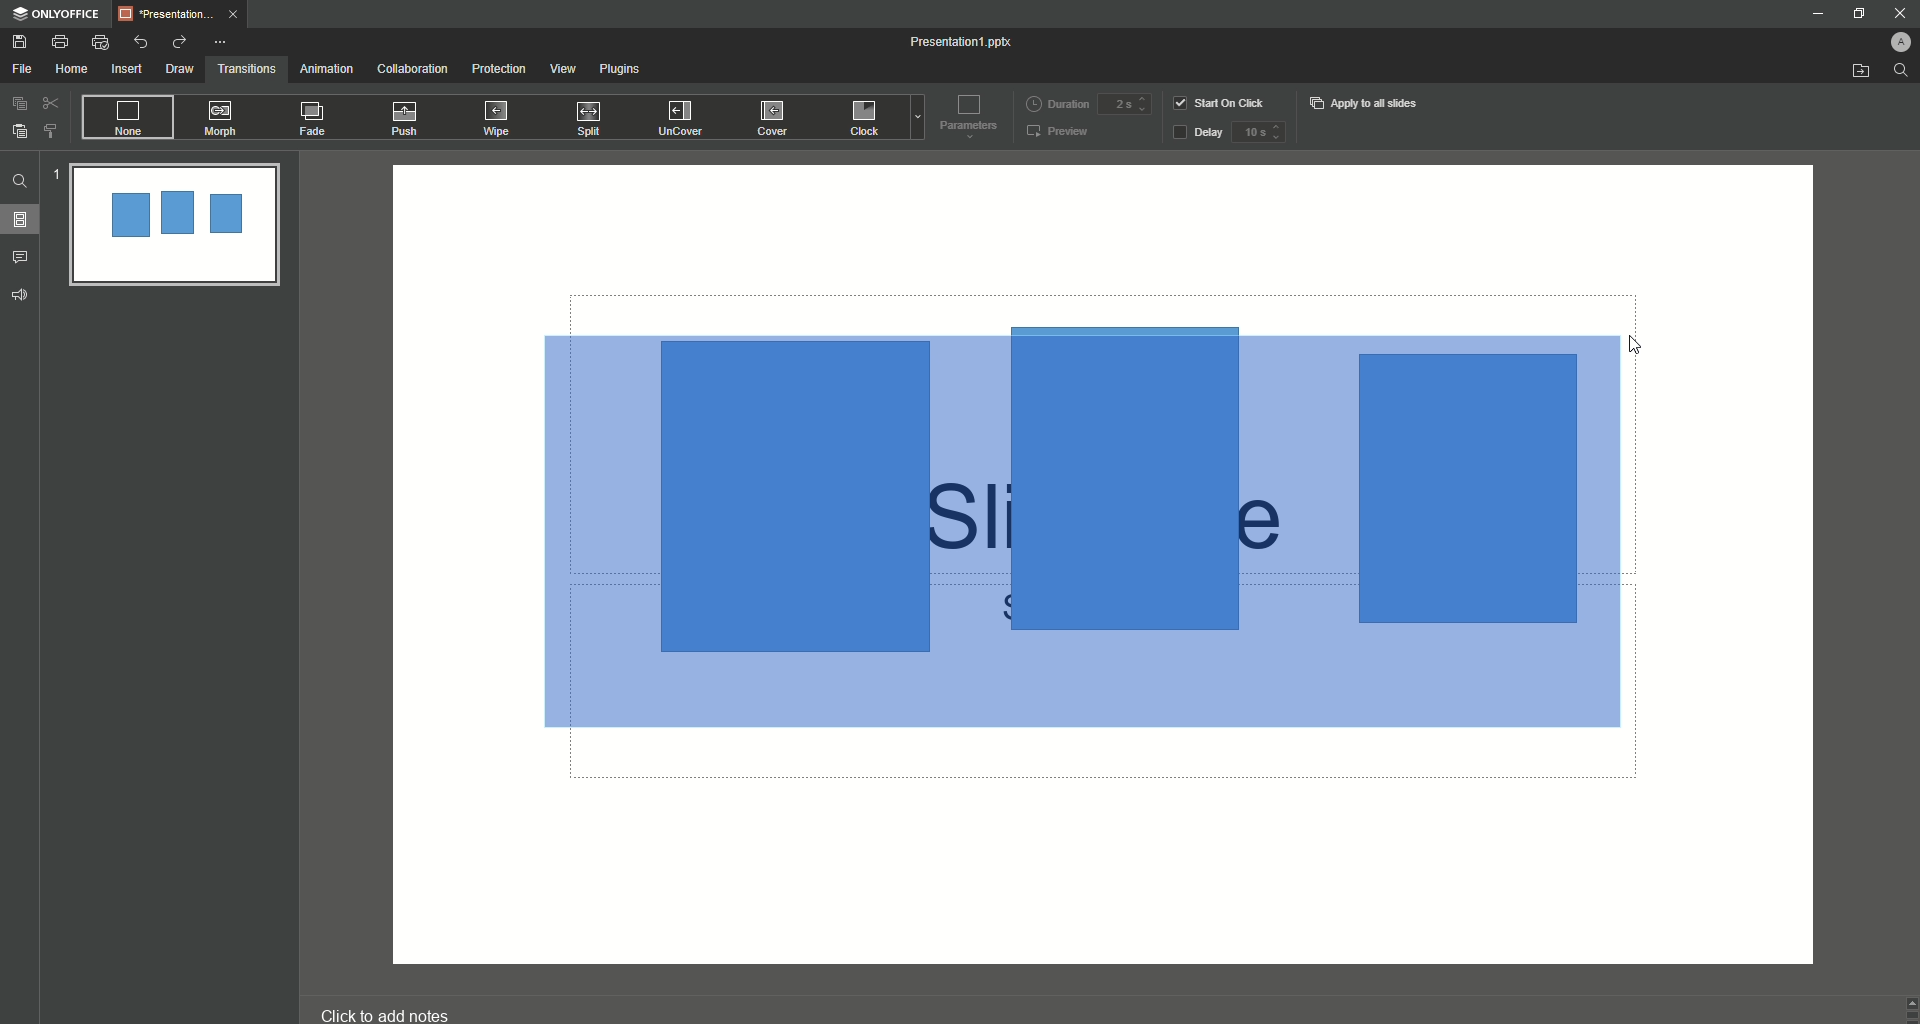  I want to click on Push, so click(408, 119).